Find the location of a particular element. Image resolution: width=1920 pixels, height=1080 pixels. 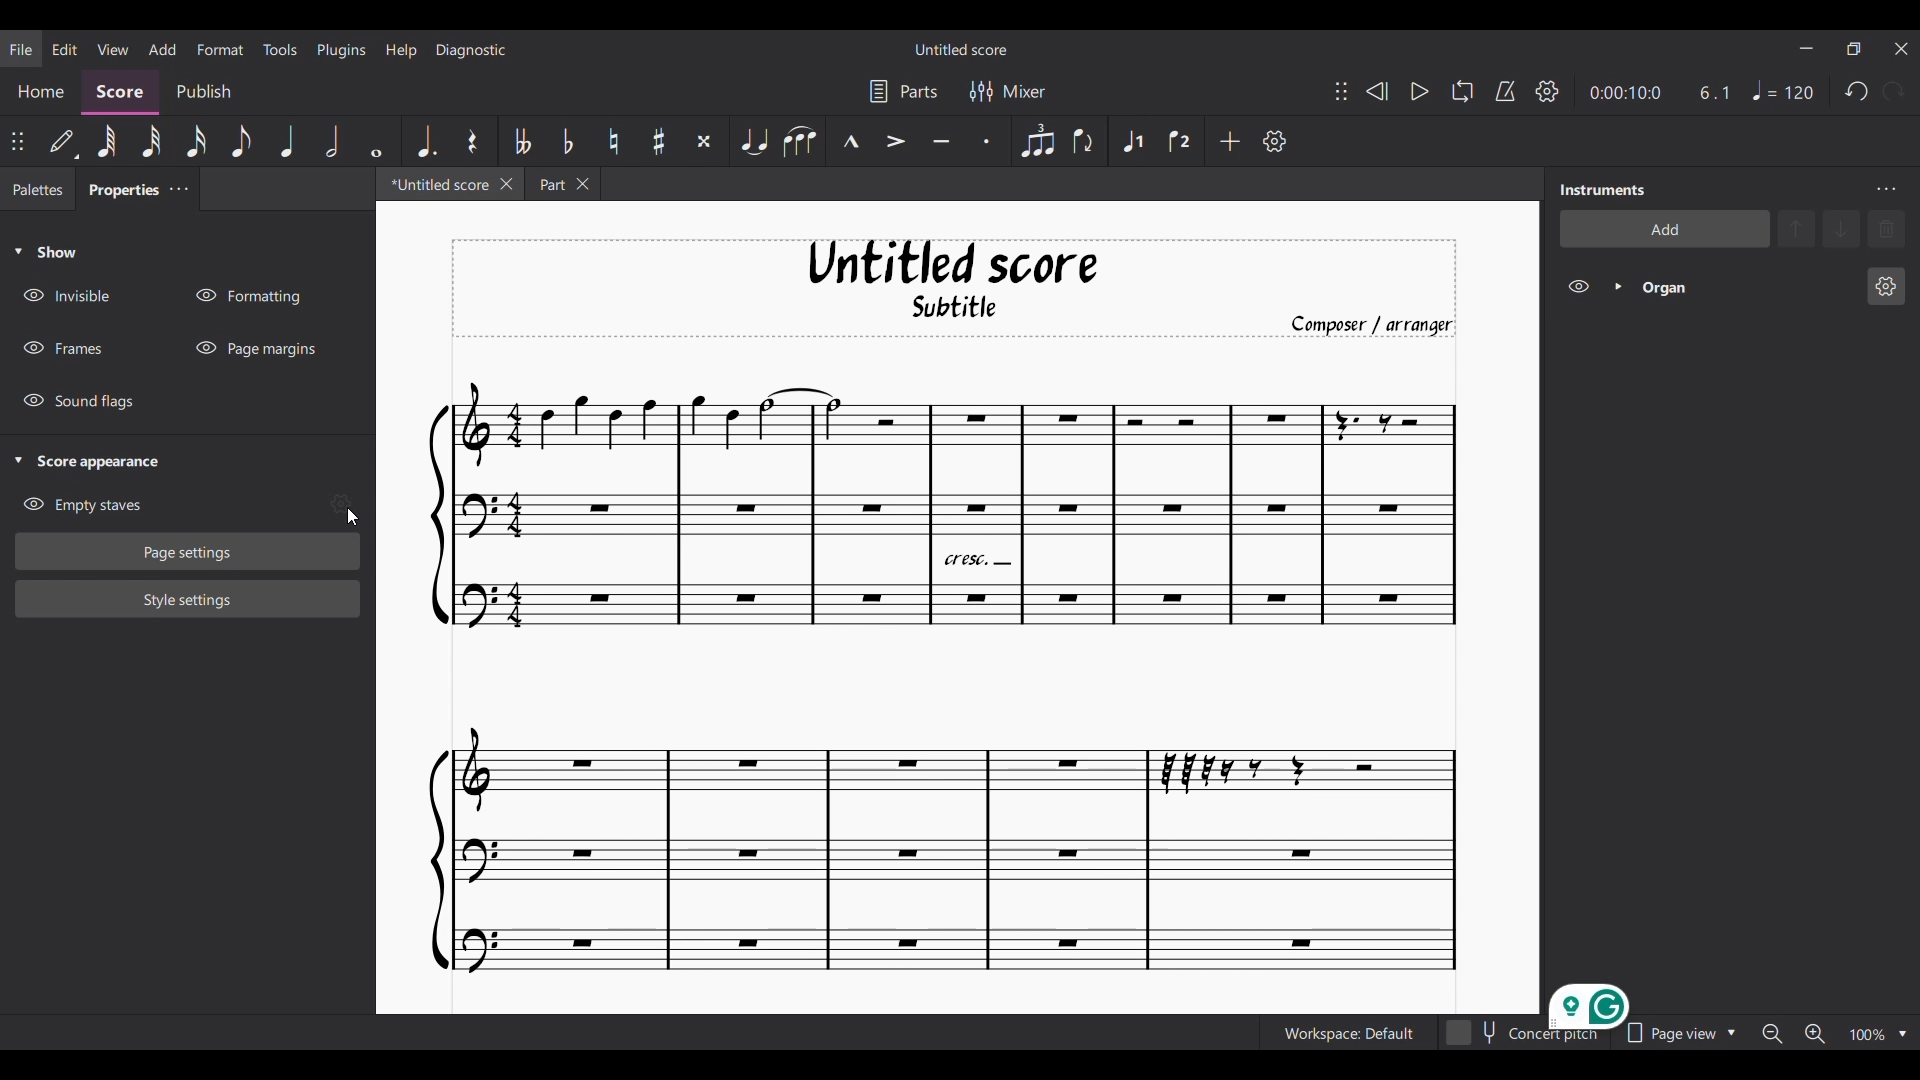

Rewind is located at coordinates (1377, 91).